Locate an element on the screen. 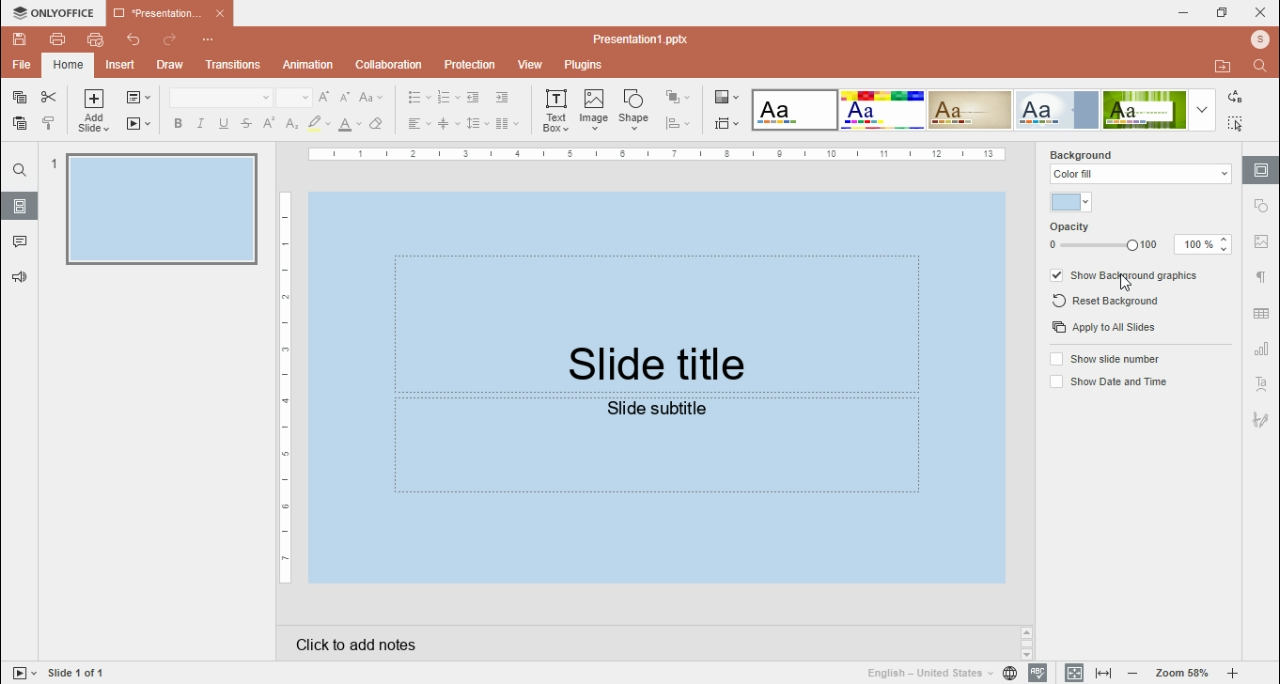 This screenshot has height=684, width=1280. zoom in/zoom out is located at coordinates (1182, 674).